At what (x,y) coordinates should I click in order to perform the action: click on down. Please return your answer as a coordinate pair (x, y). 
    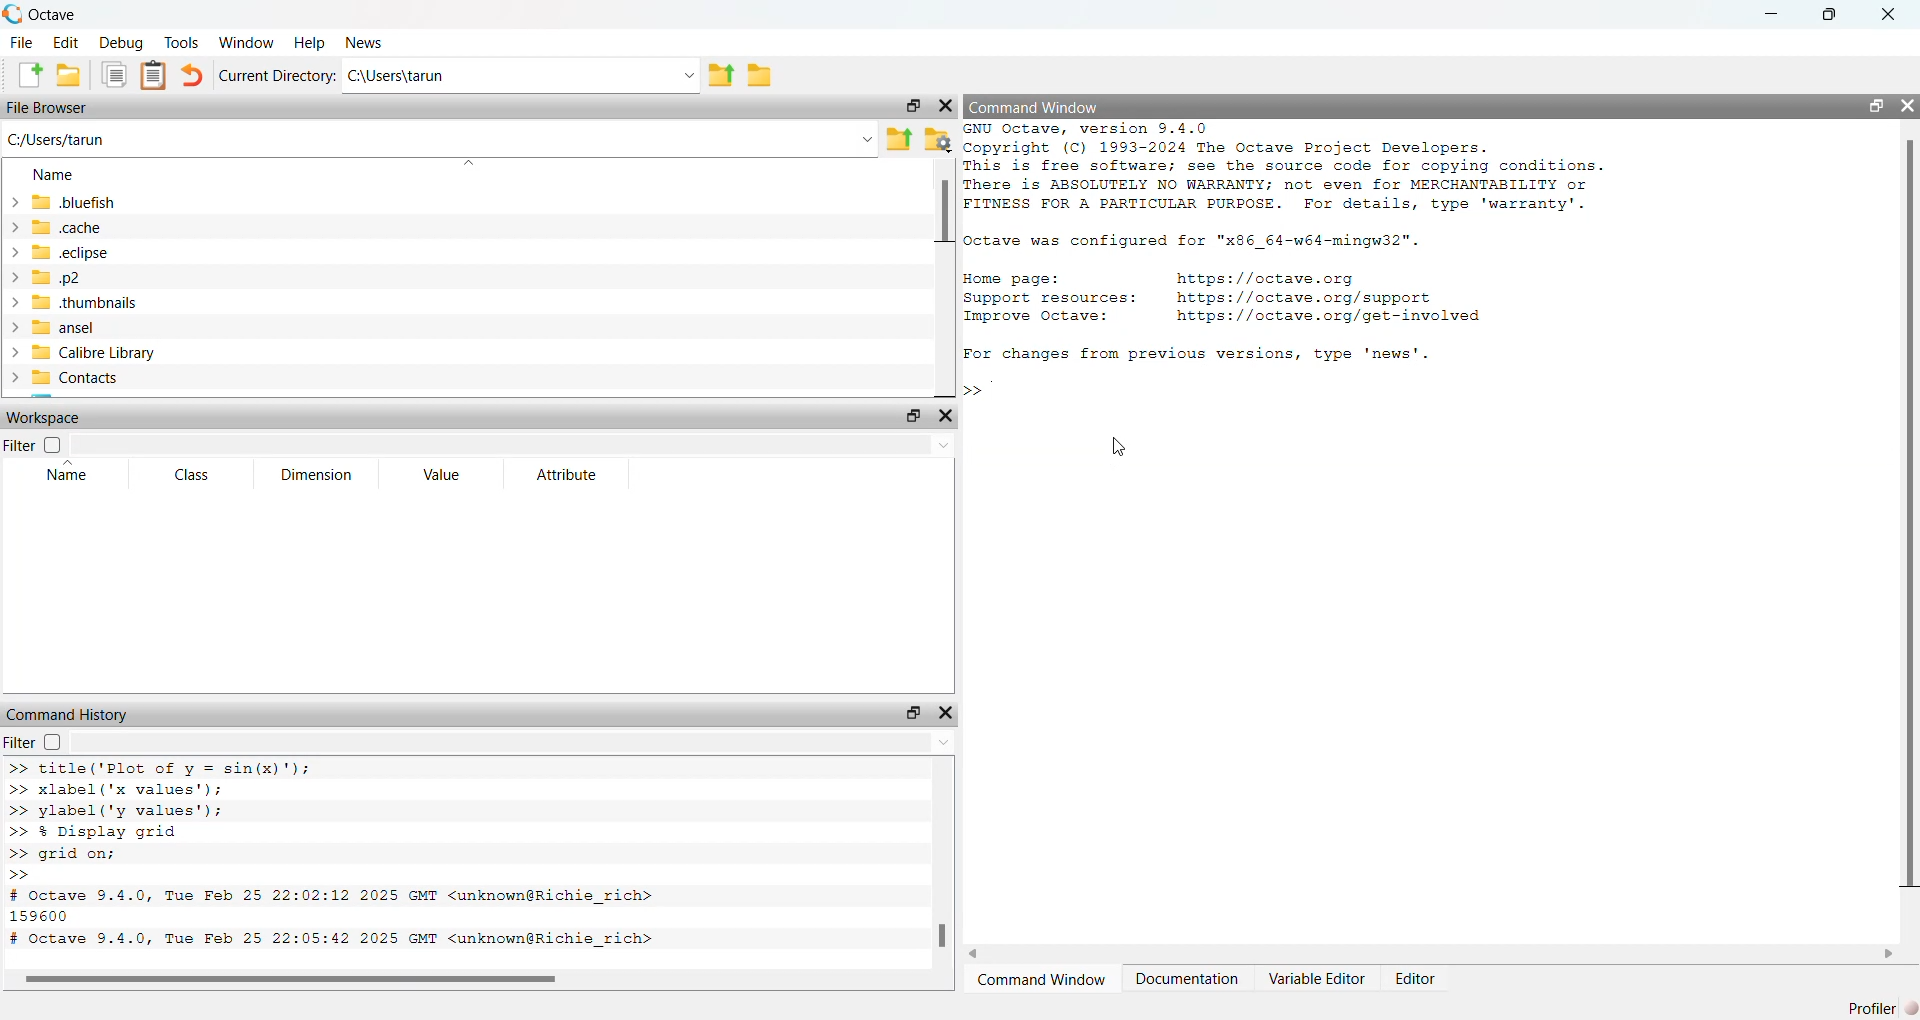
    Looking at the image, I should click on (864, 140).